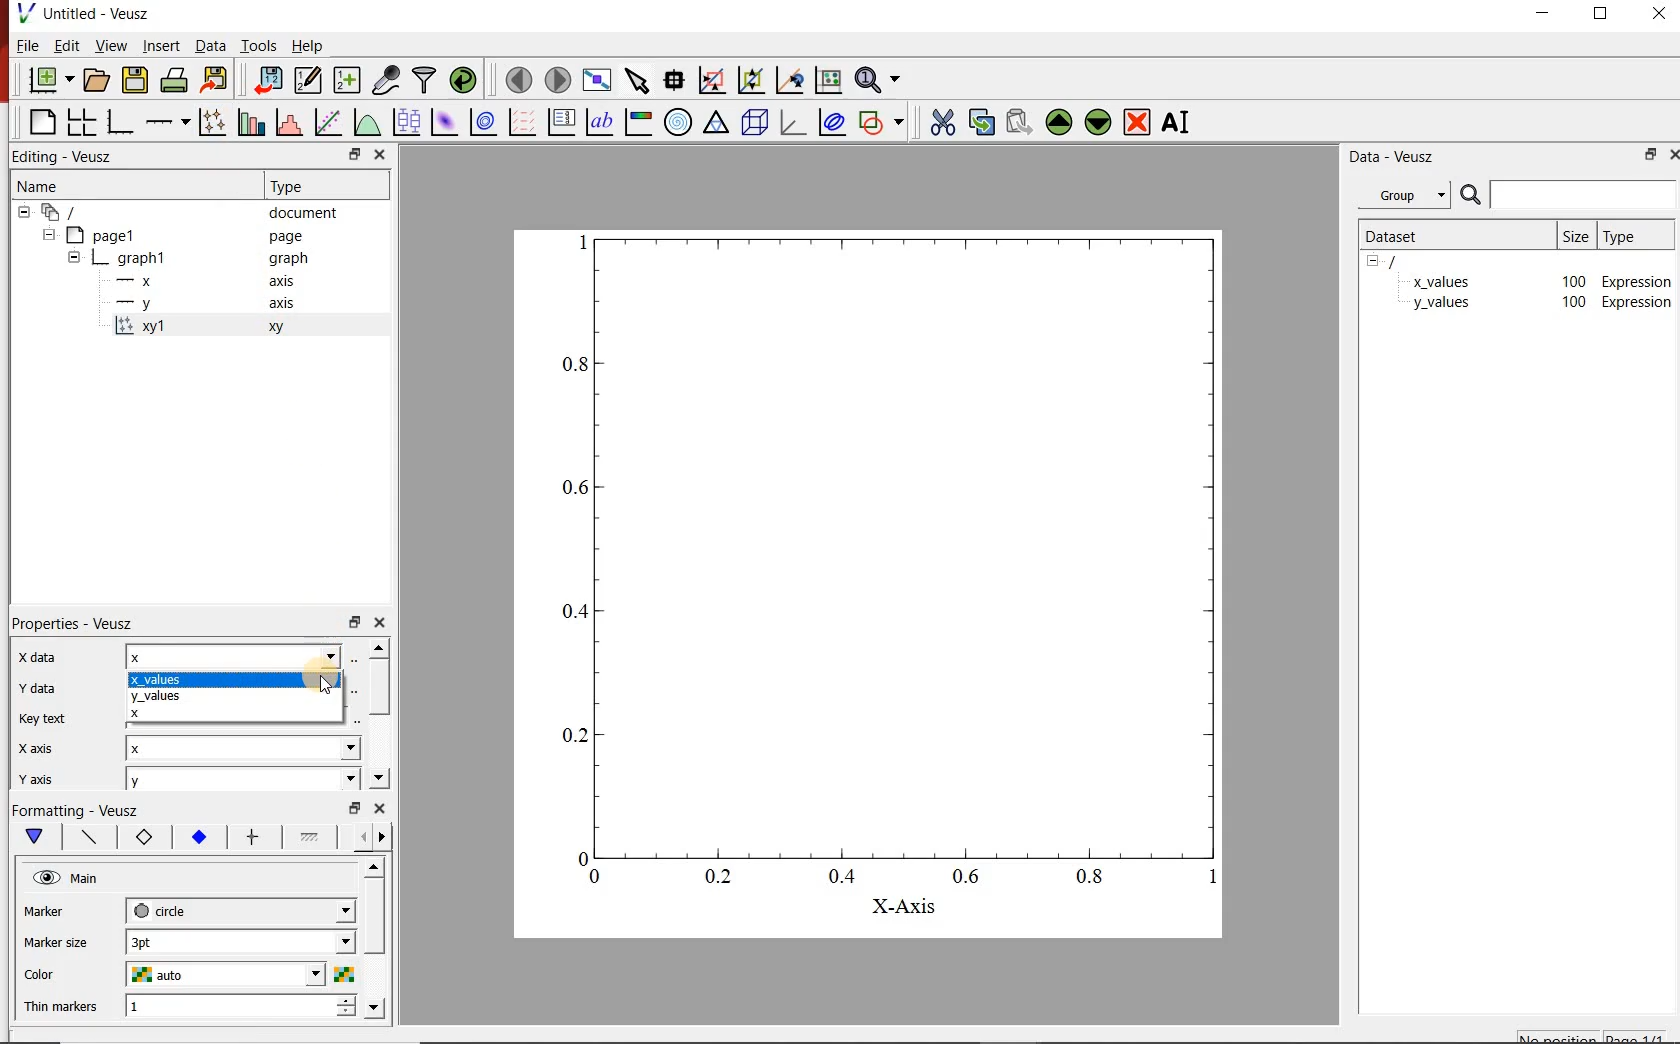  I want to click on x='x', y='y', marker='circle', so click(140, 328).